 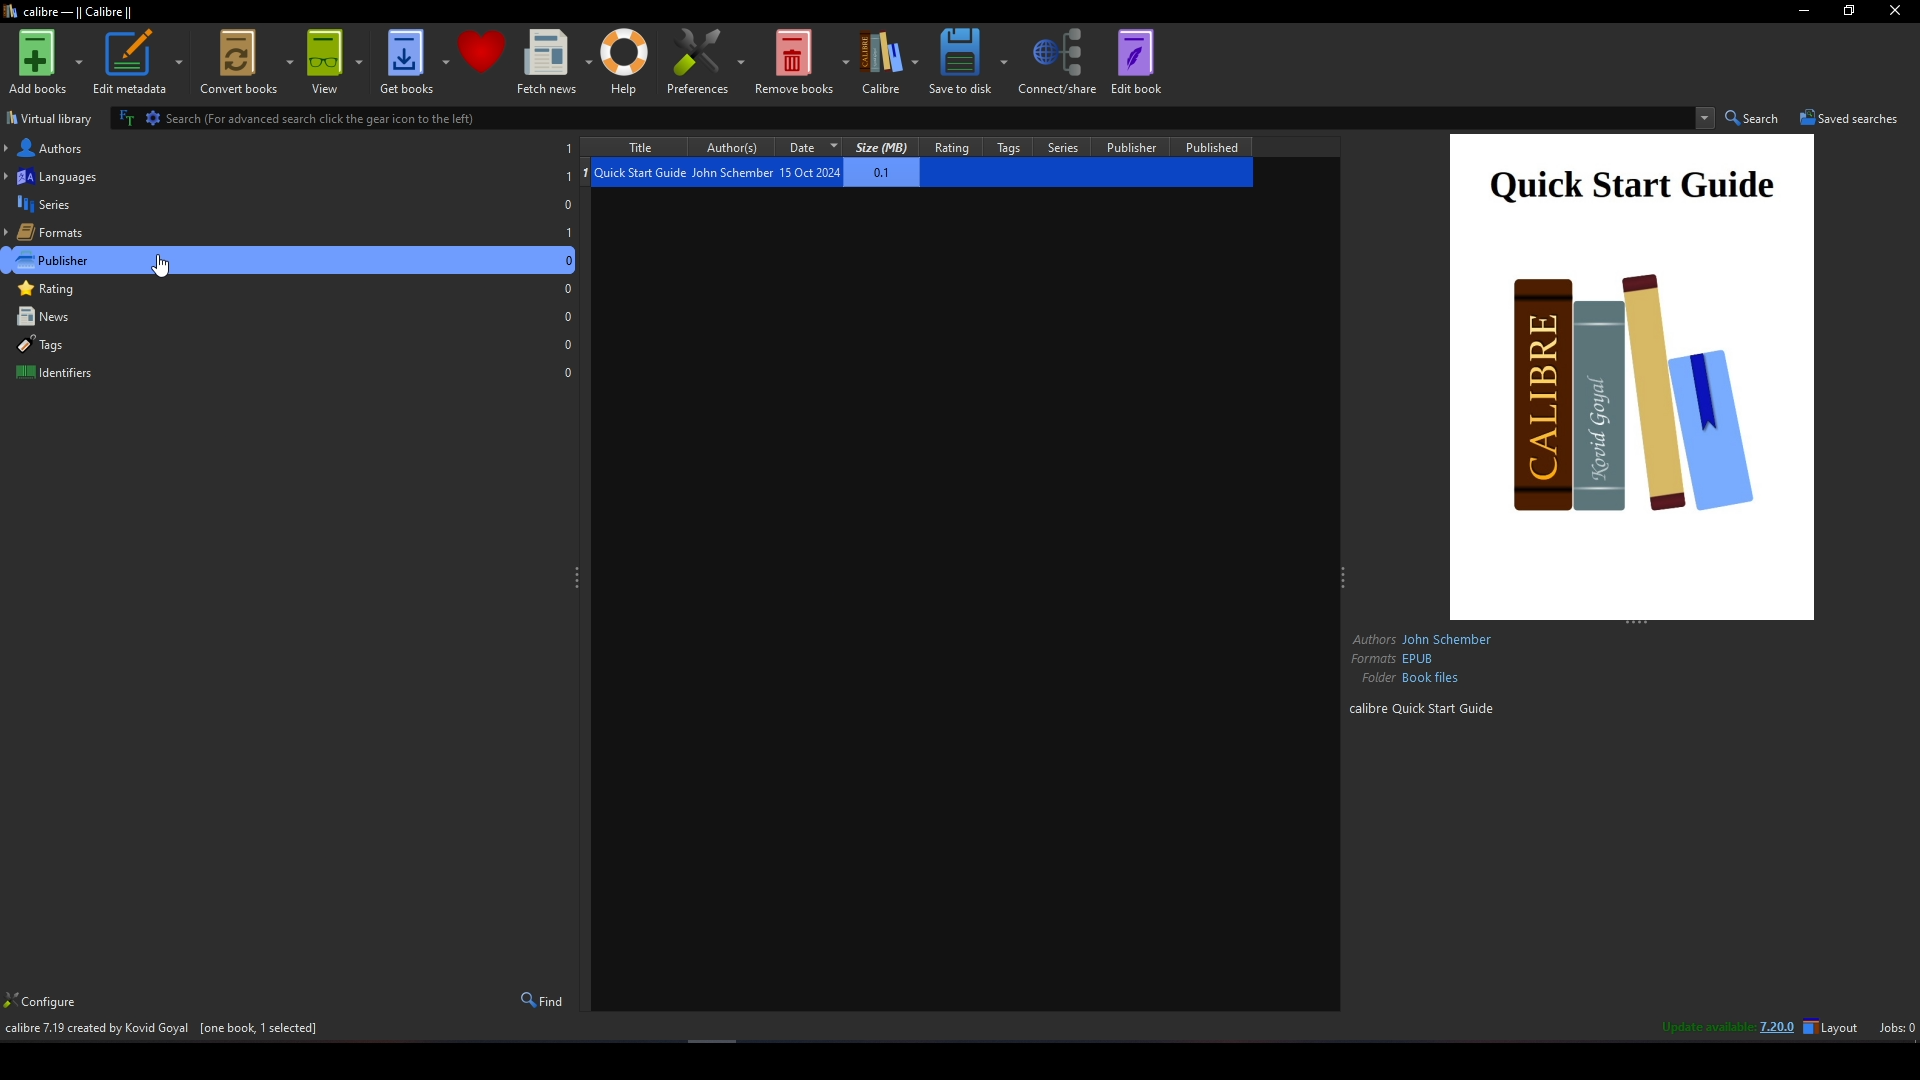 What do you see at coordinates (541, 1000) in the screenshot?
I see `Find` at bounding box center [541, 1000].